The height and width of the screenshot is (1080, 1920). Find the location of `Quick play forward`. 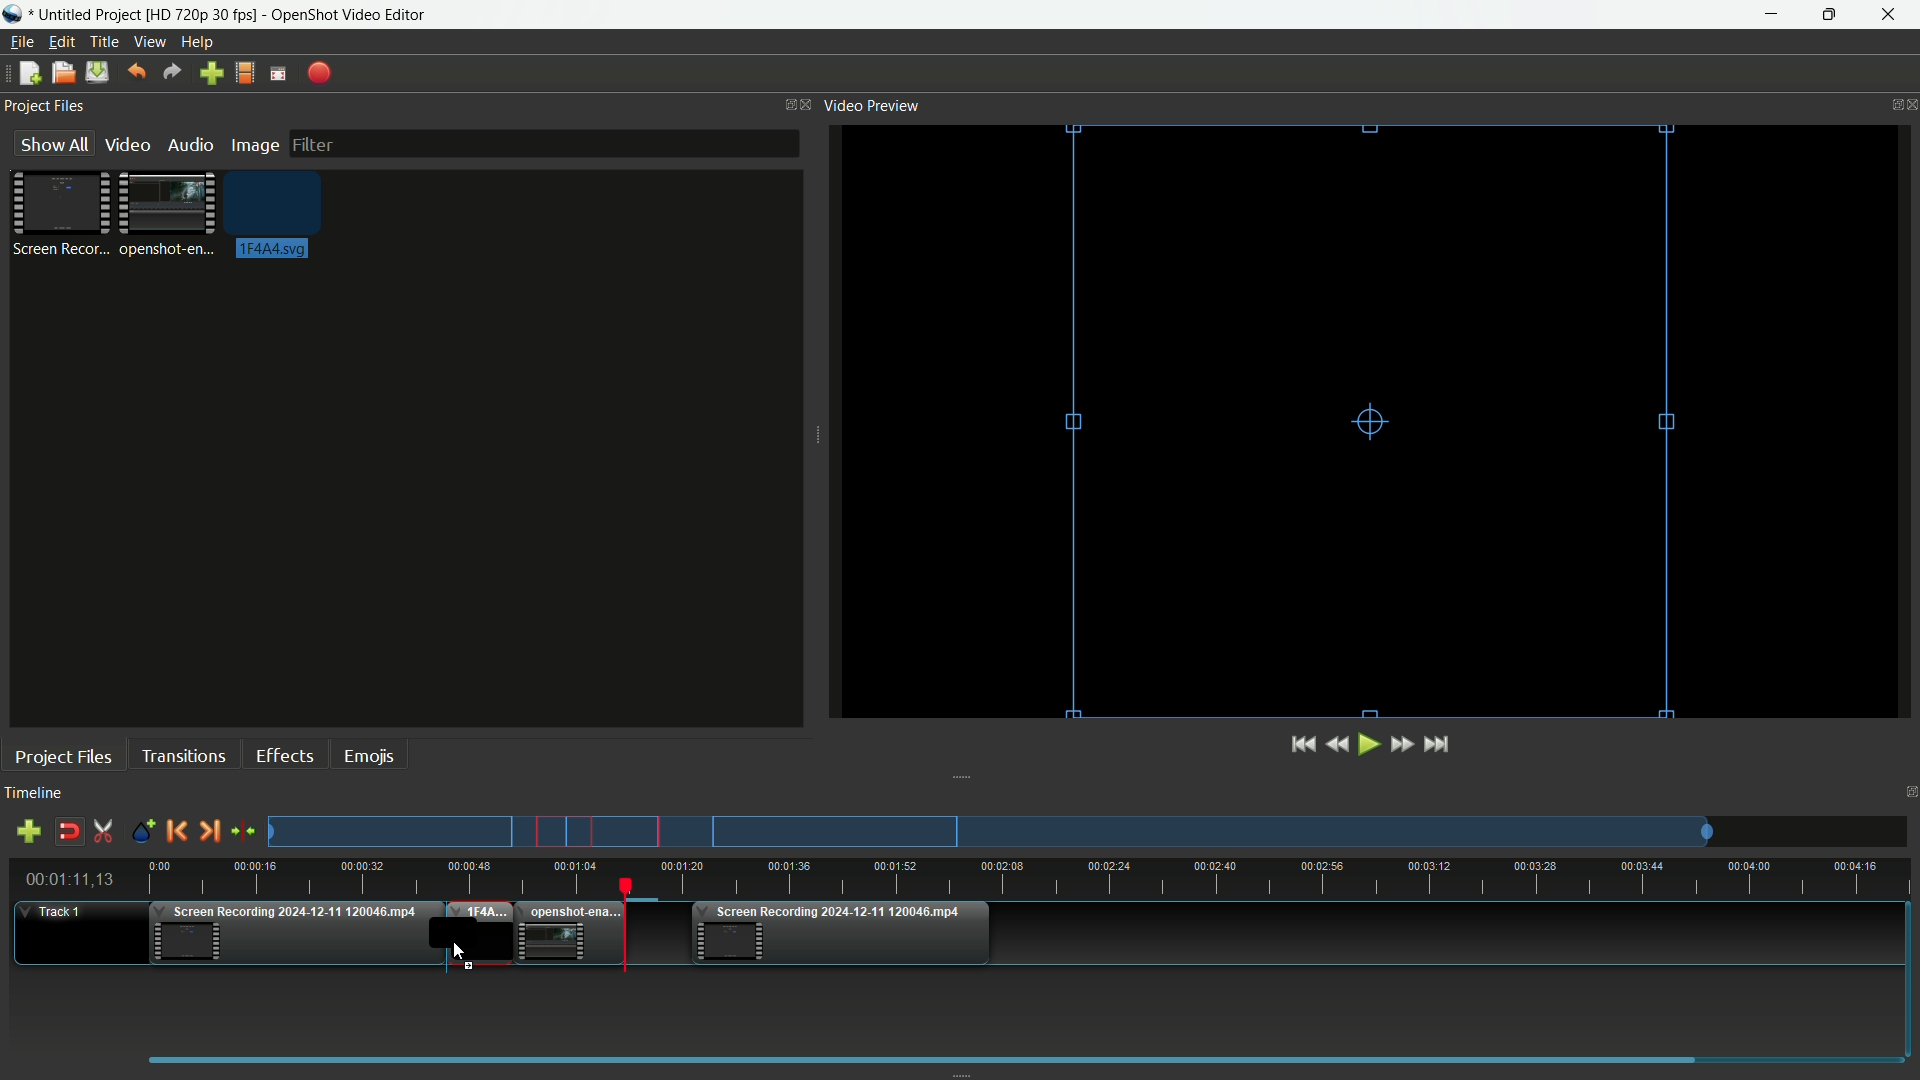

Quick play forward is located at coordinates (1401, 744).